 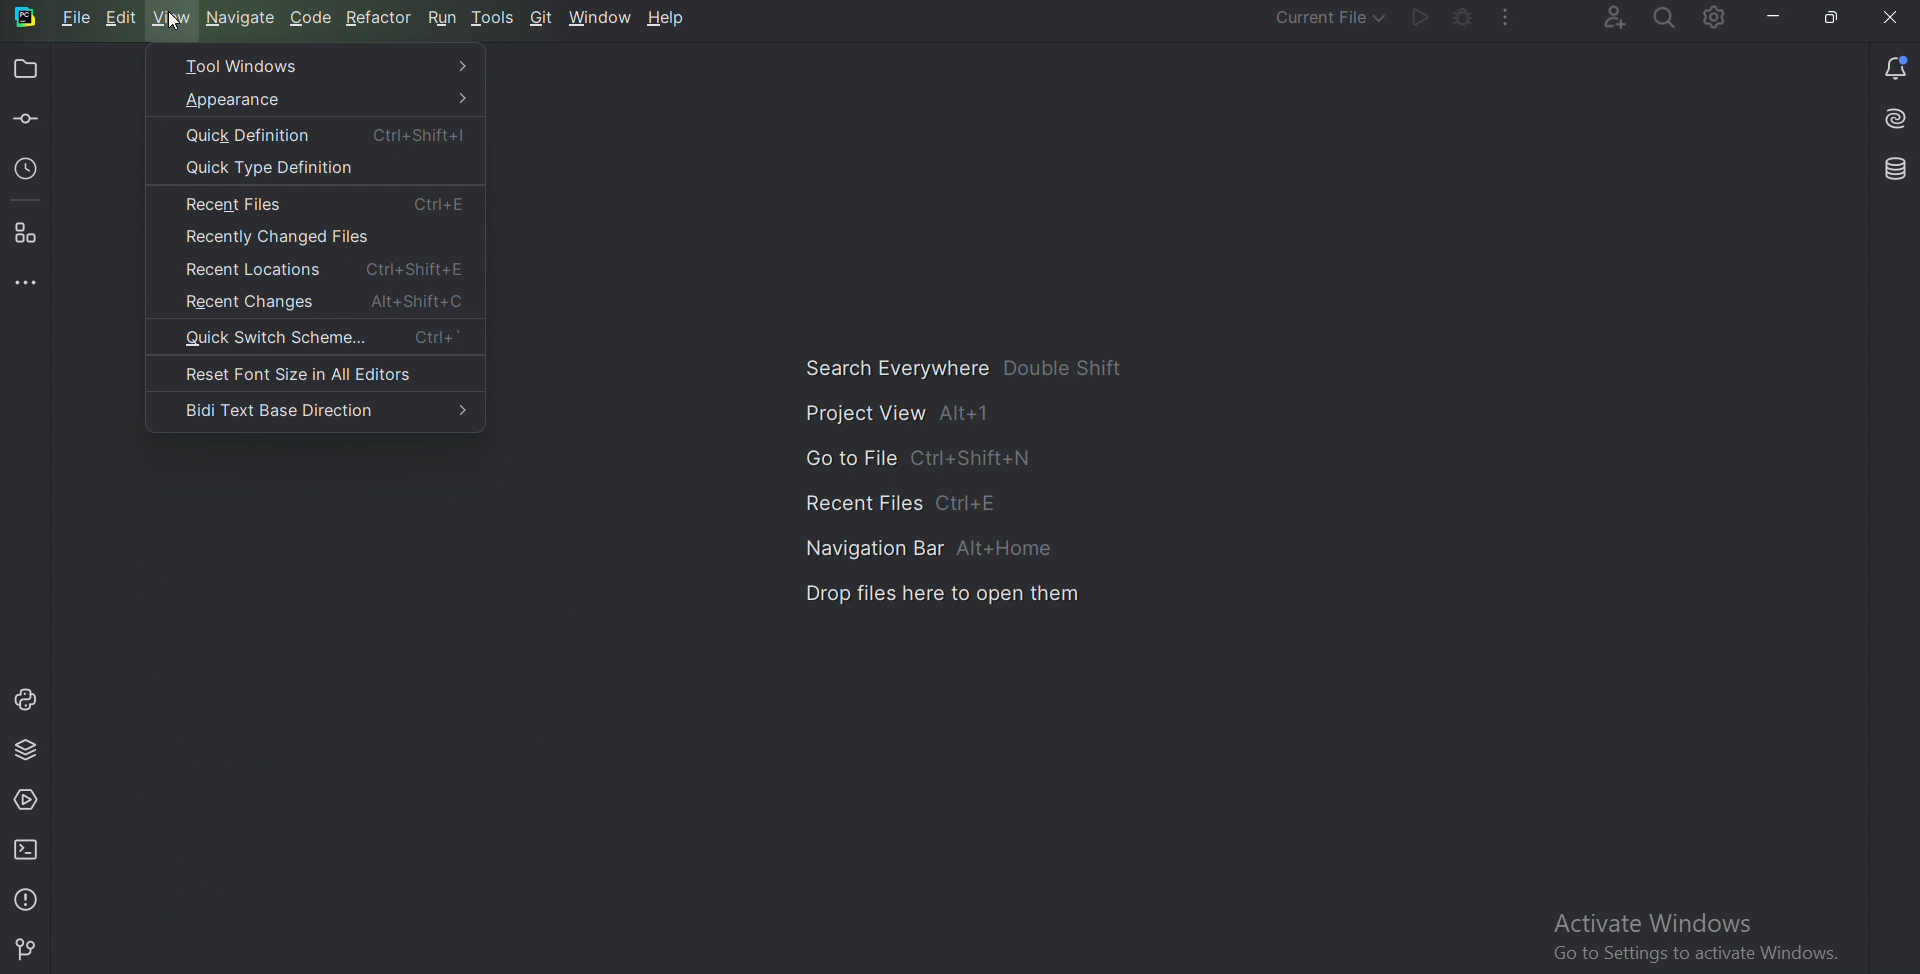 What do you see at coordinates (1324, 19) in the screenshot?
I see `Current file` at bounding box center [1324, 19].